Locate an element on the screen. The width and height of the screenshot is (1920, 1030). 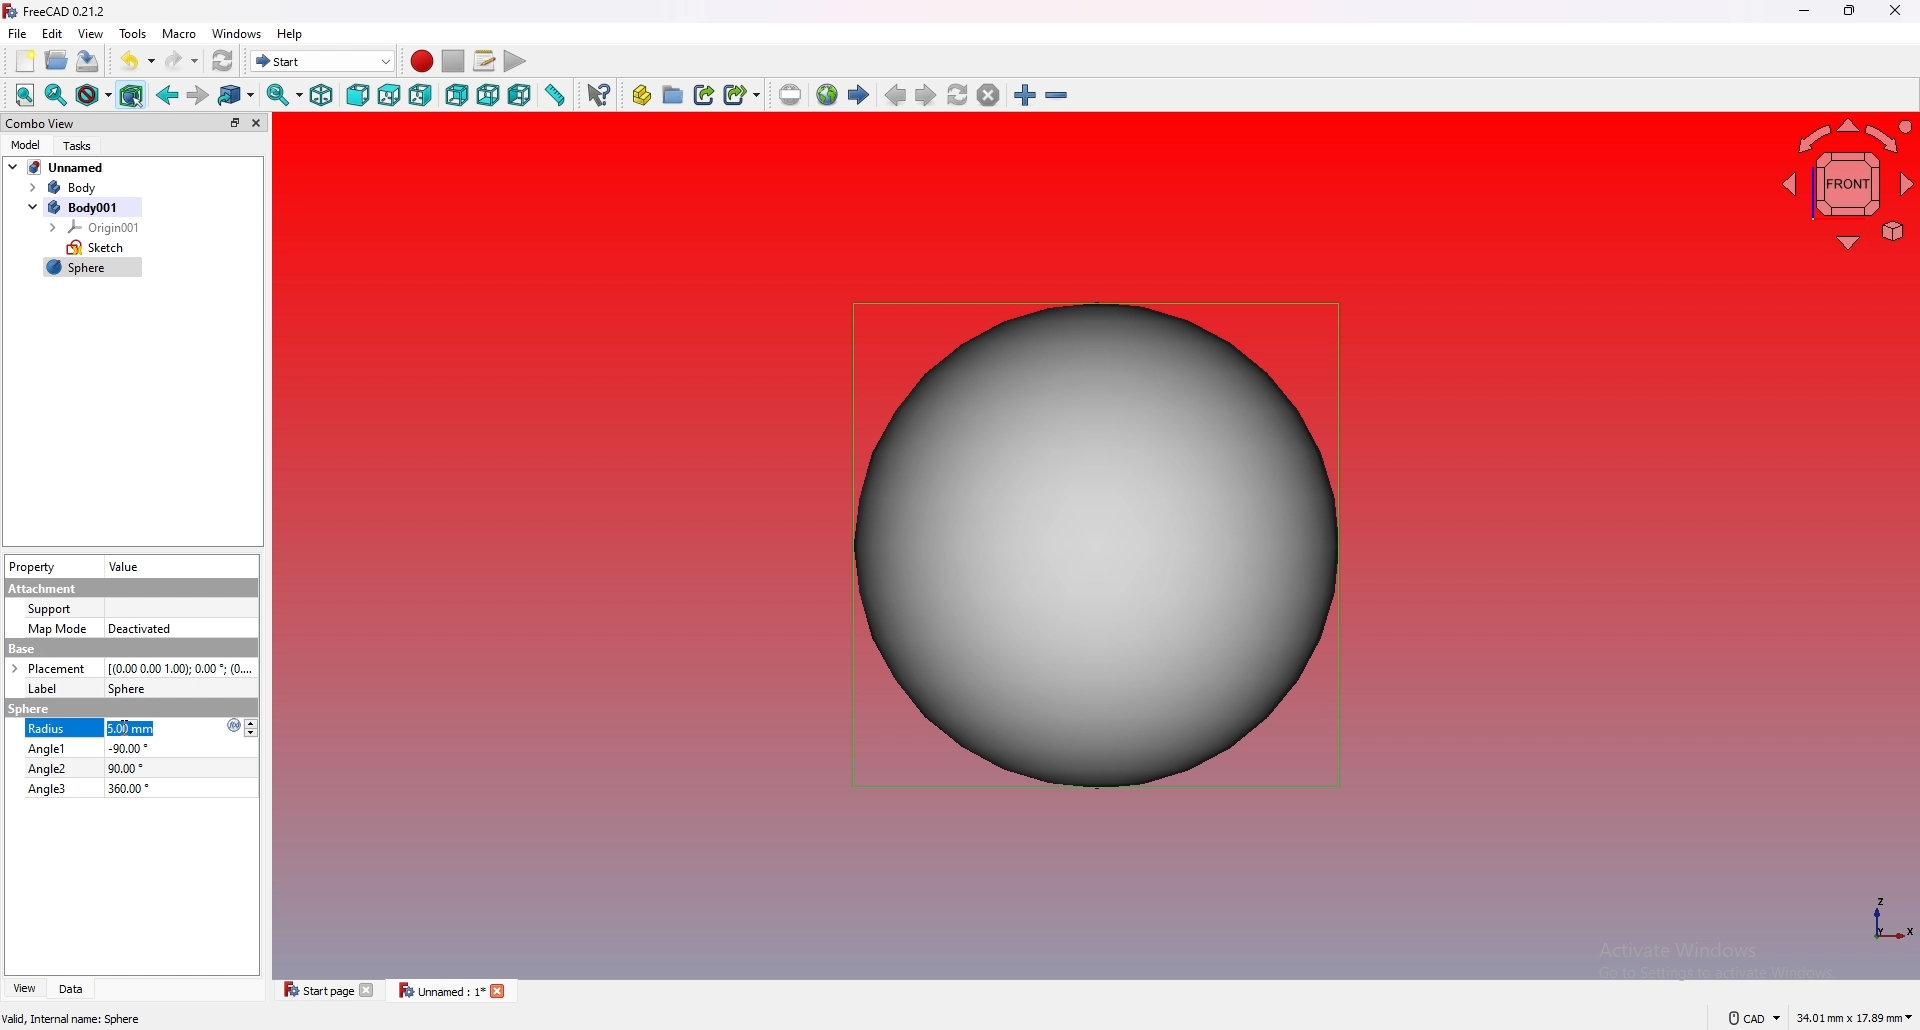
record macro is located at coordinates (423, 62).